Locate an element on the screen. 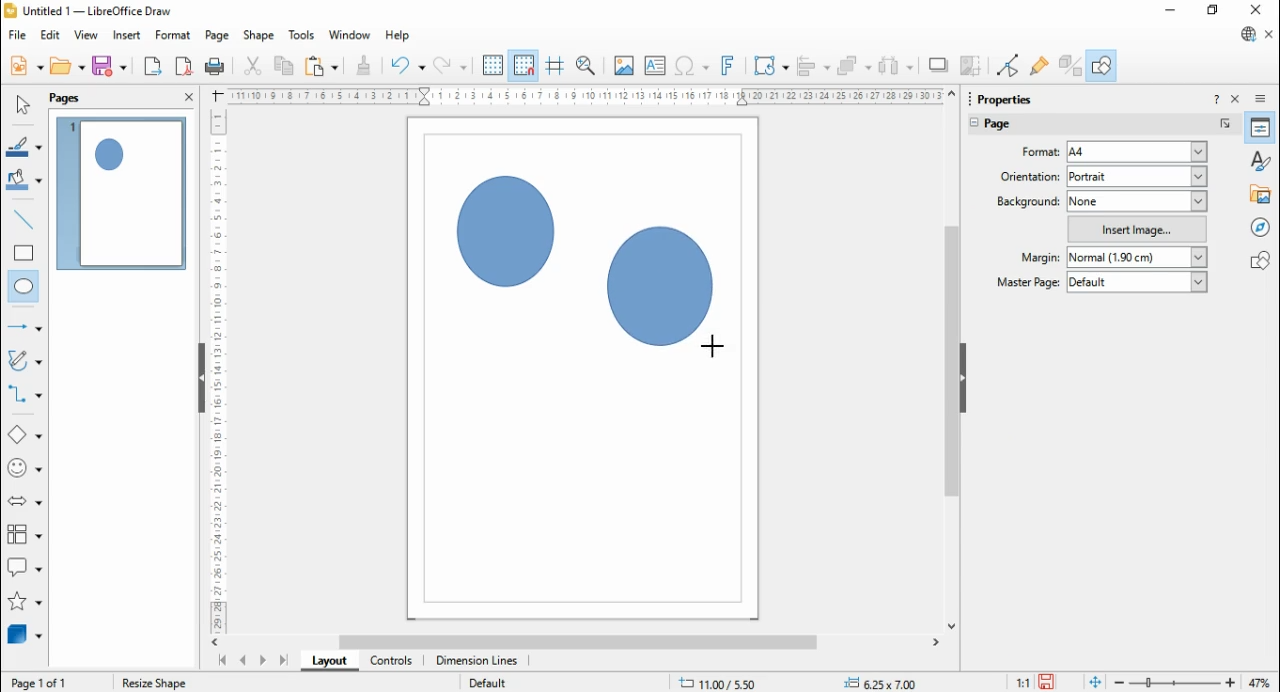 This screenshot has height=692, width=1280. help about this sidebar deck is located at coordinates (1216, 98).